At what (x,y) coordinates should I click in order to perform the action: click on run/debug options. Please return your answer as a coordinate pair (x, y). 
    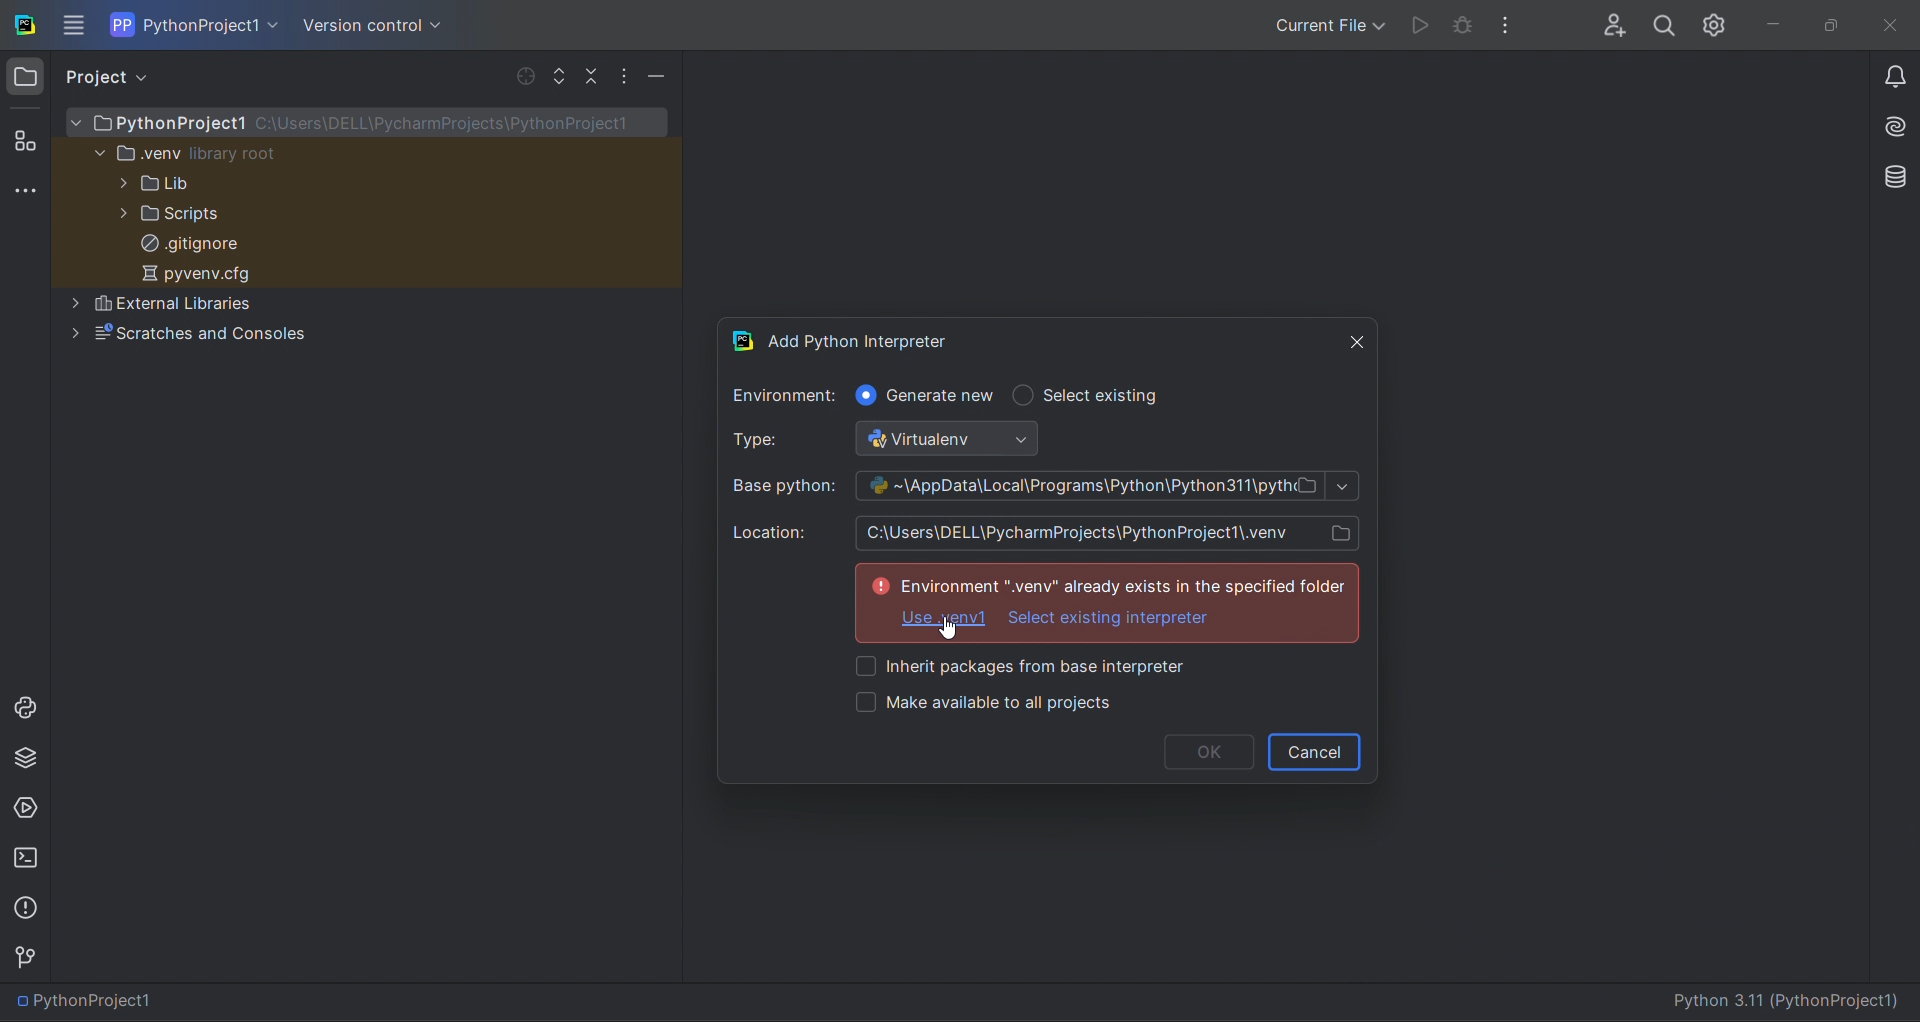
    Looking at the image, I should click on (1326, 23).